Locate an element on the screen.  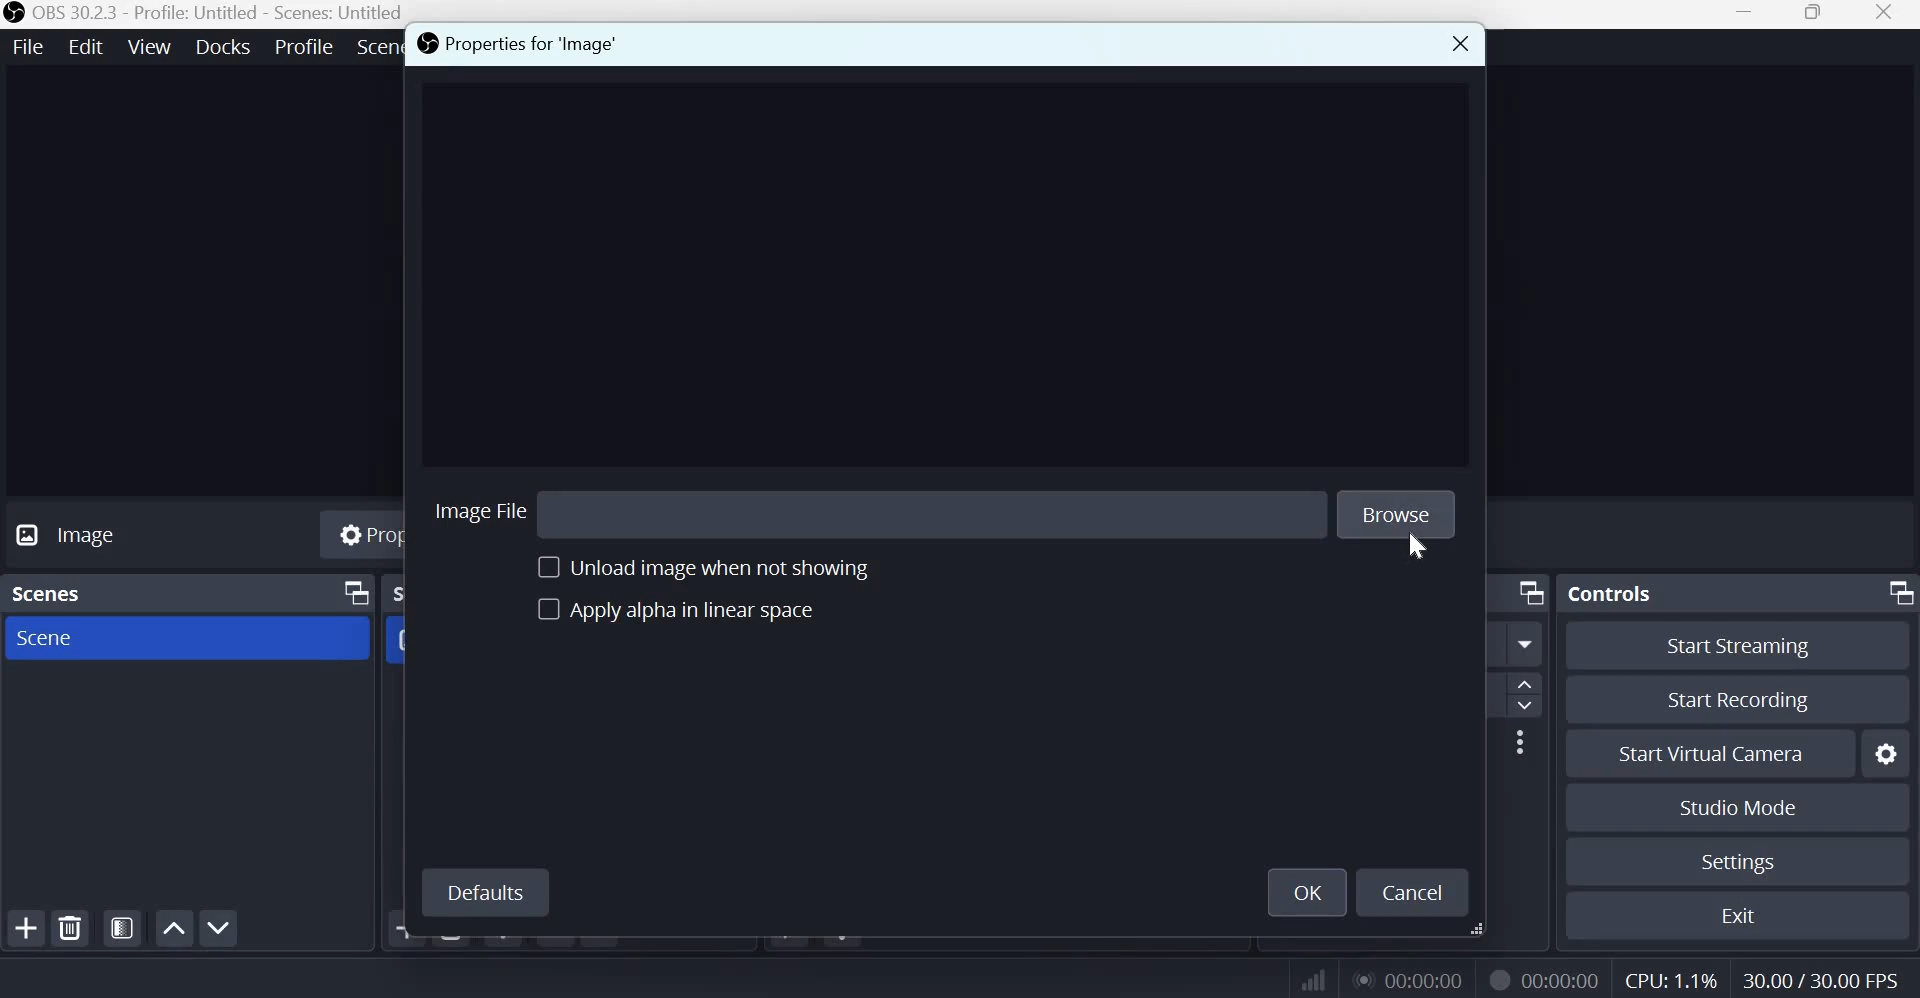
Cursor is located at coordinates (1417, 549).